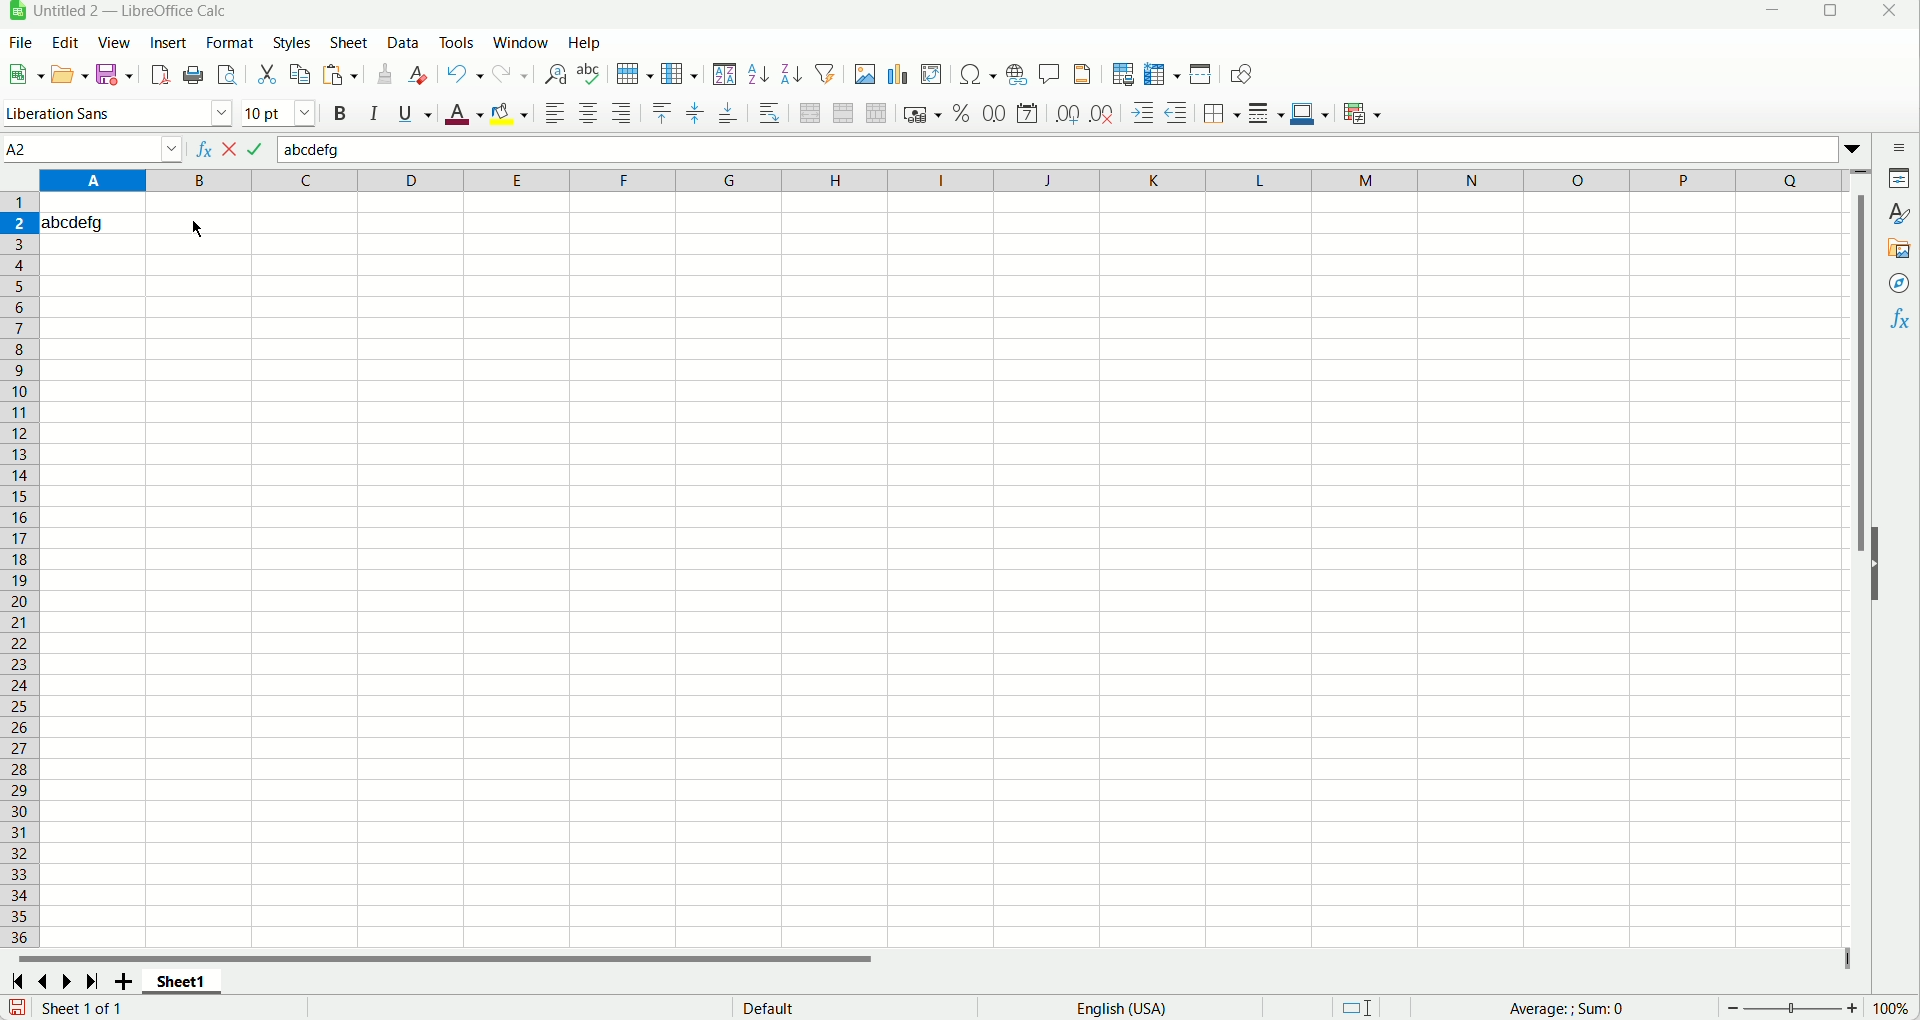  What do you see at coordinates (1026, 114) in the screenshot?
I see `format as date` at bounding box center [1026, 114].